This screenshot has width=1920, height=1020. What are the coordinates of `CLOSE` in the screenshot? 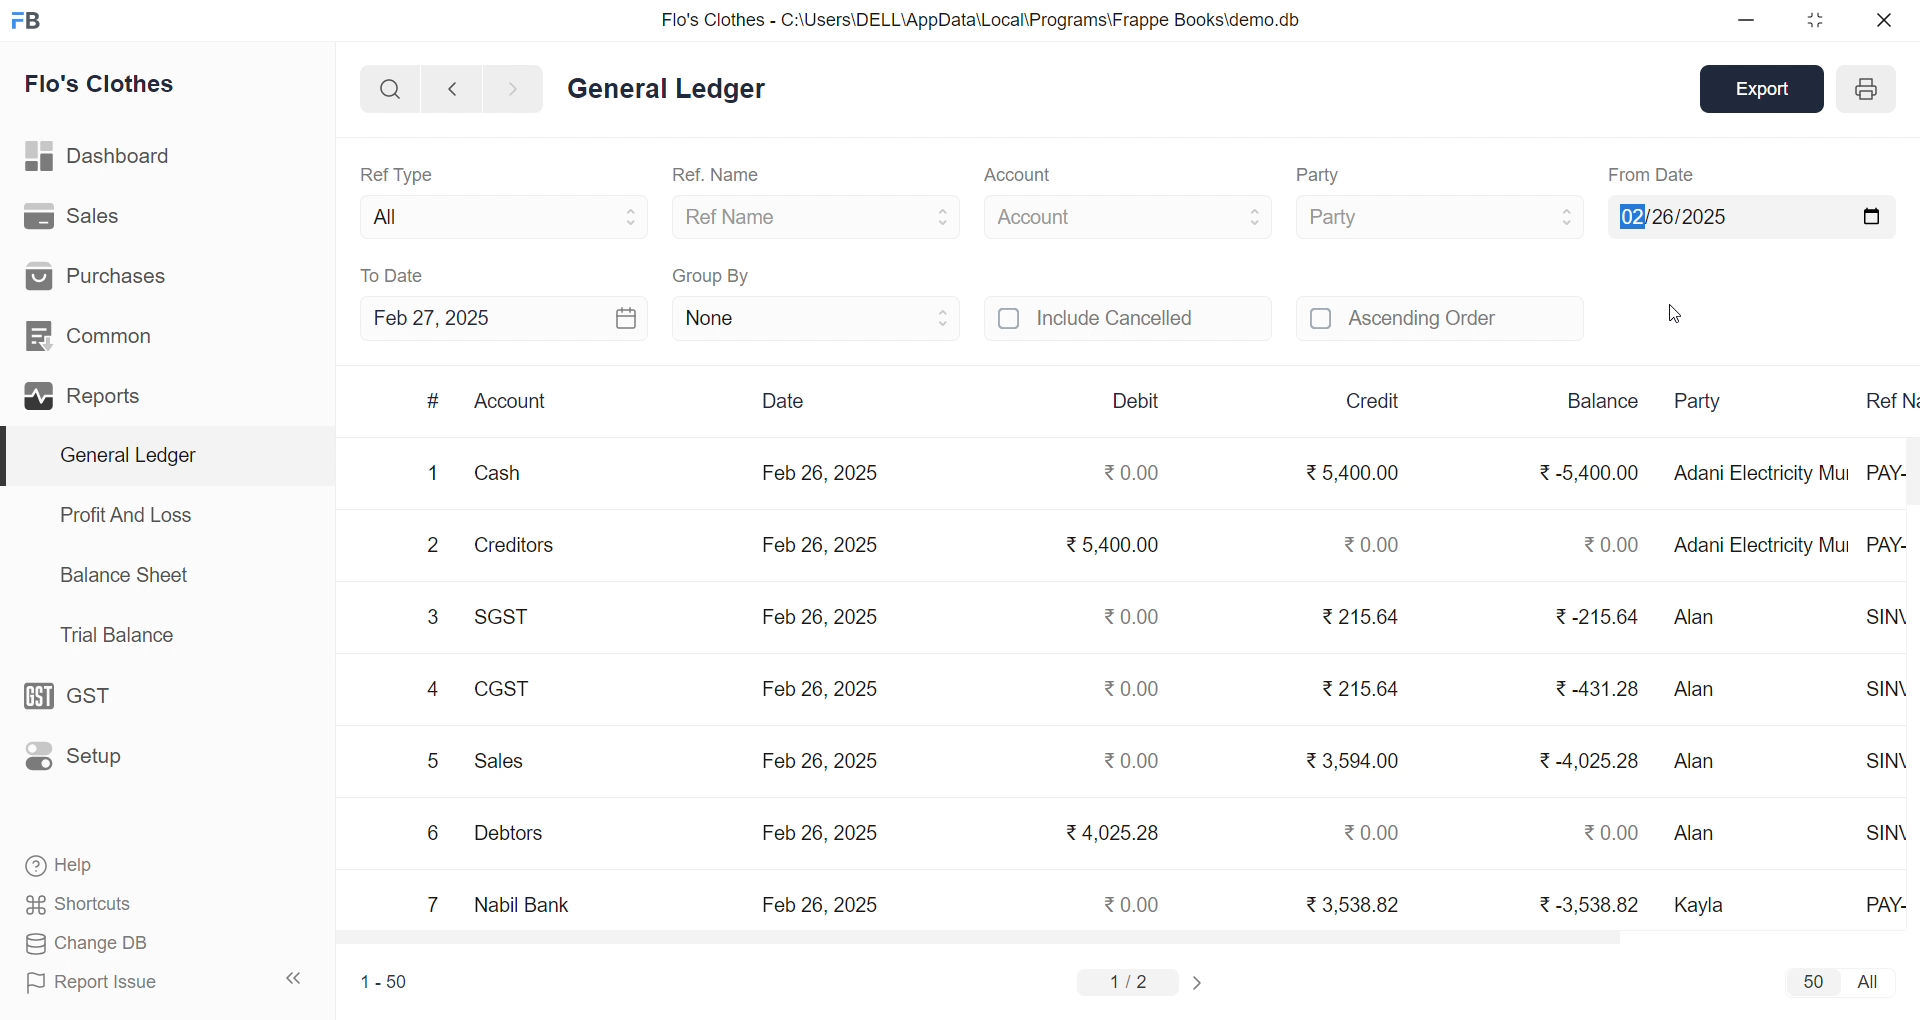 It's located at (1882, 20).